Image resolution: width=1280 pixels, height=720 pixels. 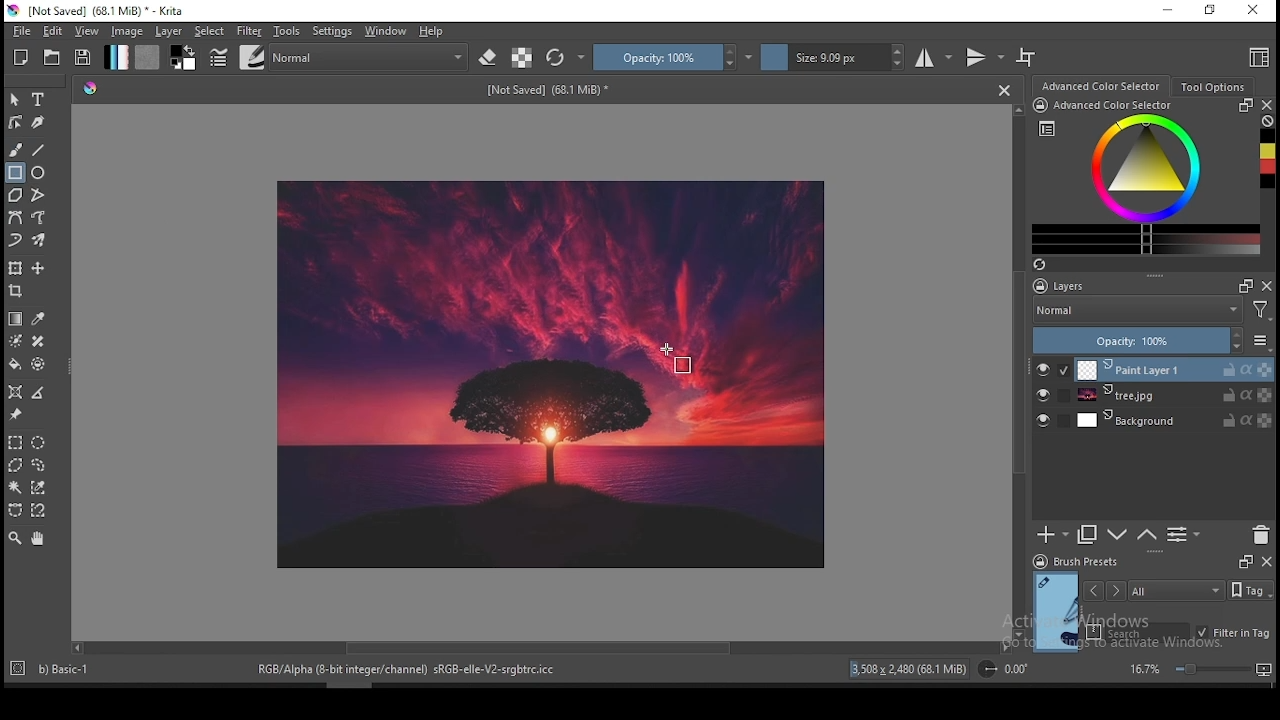 I want to click on view, so click(x=89, y=32).